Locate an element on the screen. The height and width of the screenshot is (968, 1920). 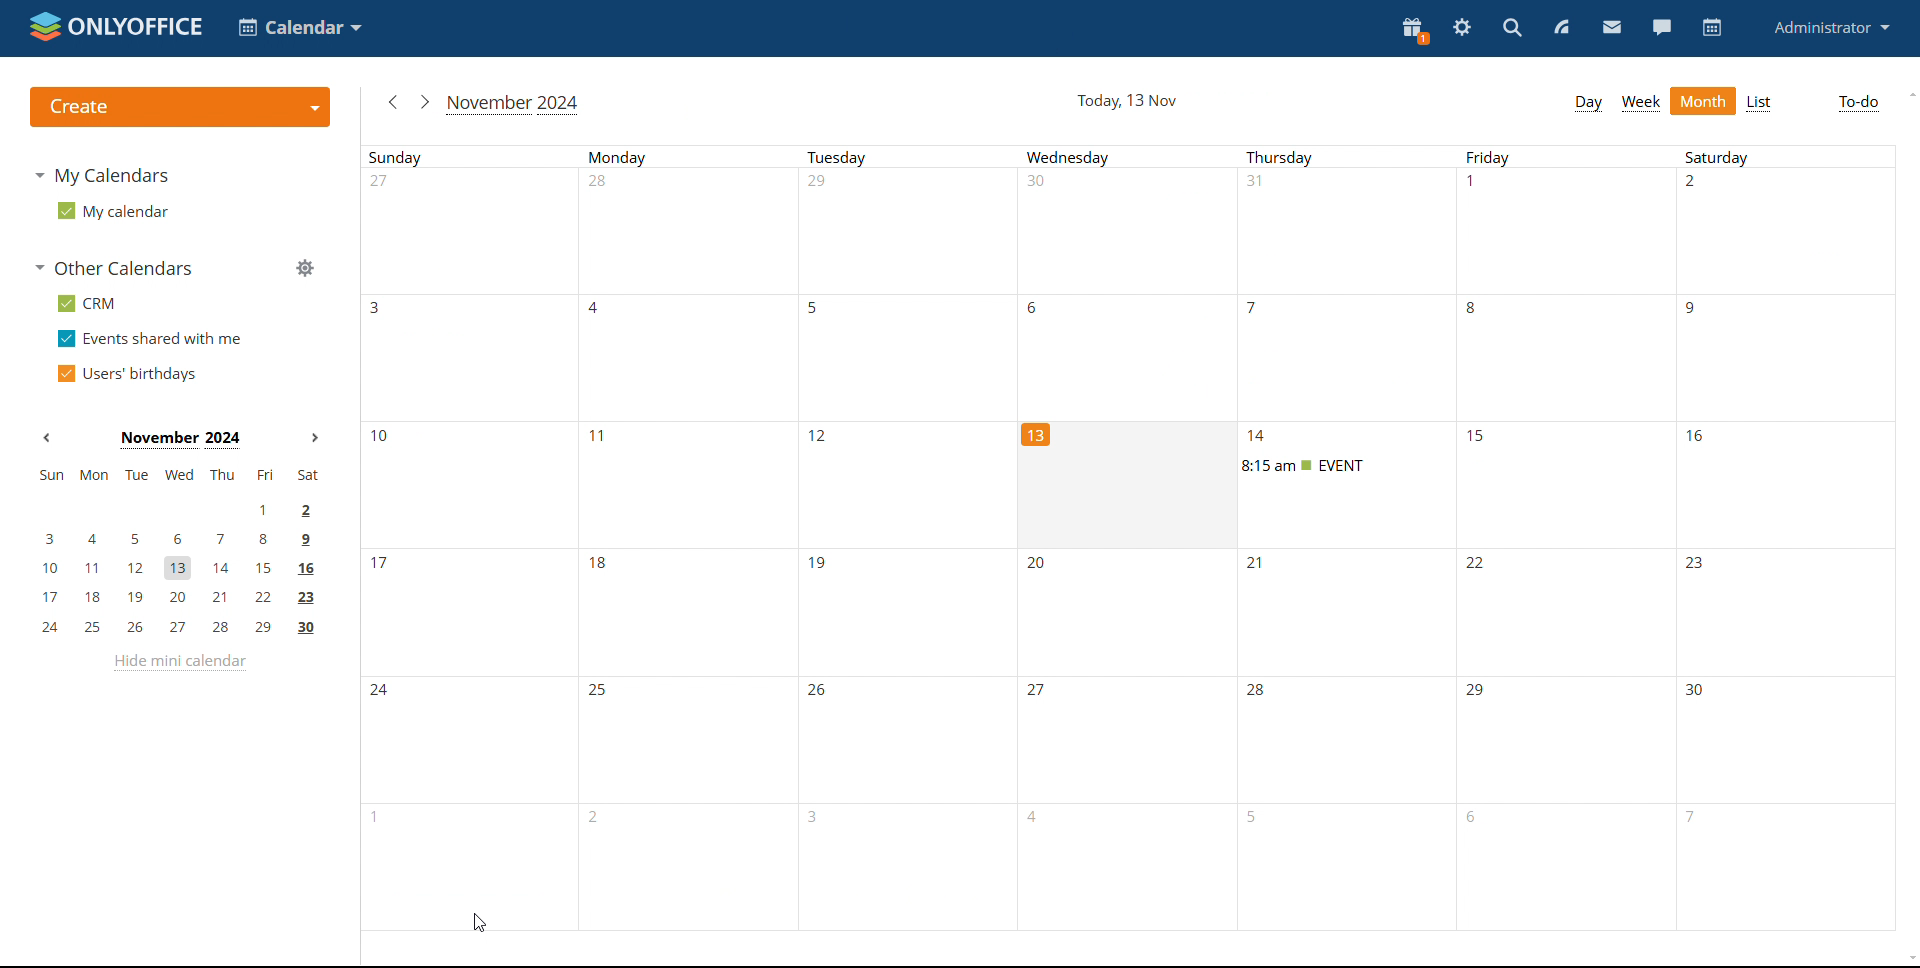
hide mini calendar is located at coordinates (177, 662).